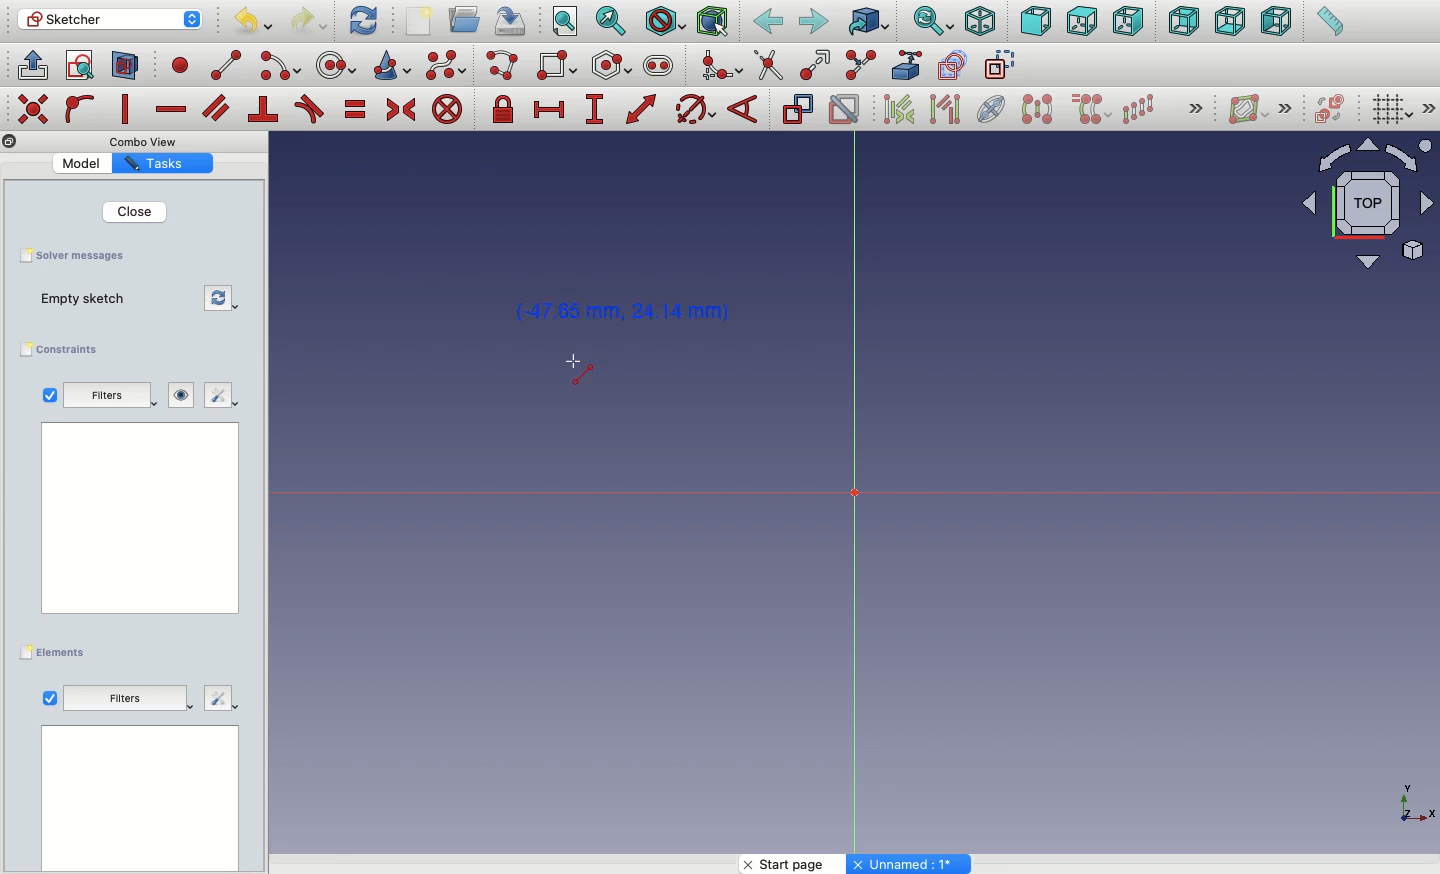  I want to click on , so click(1409, 802).